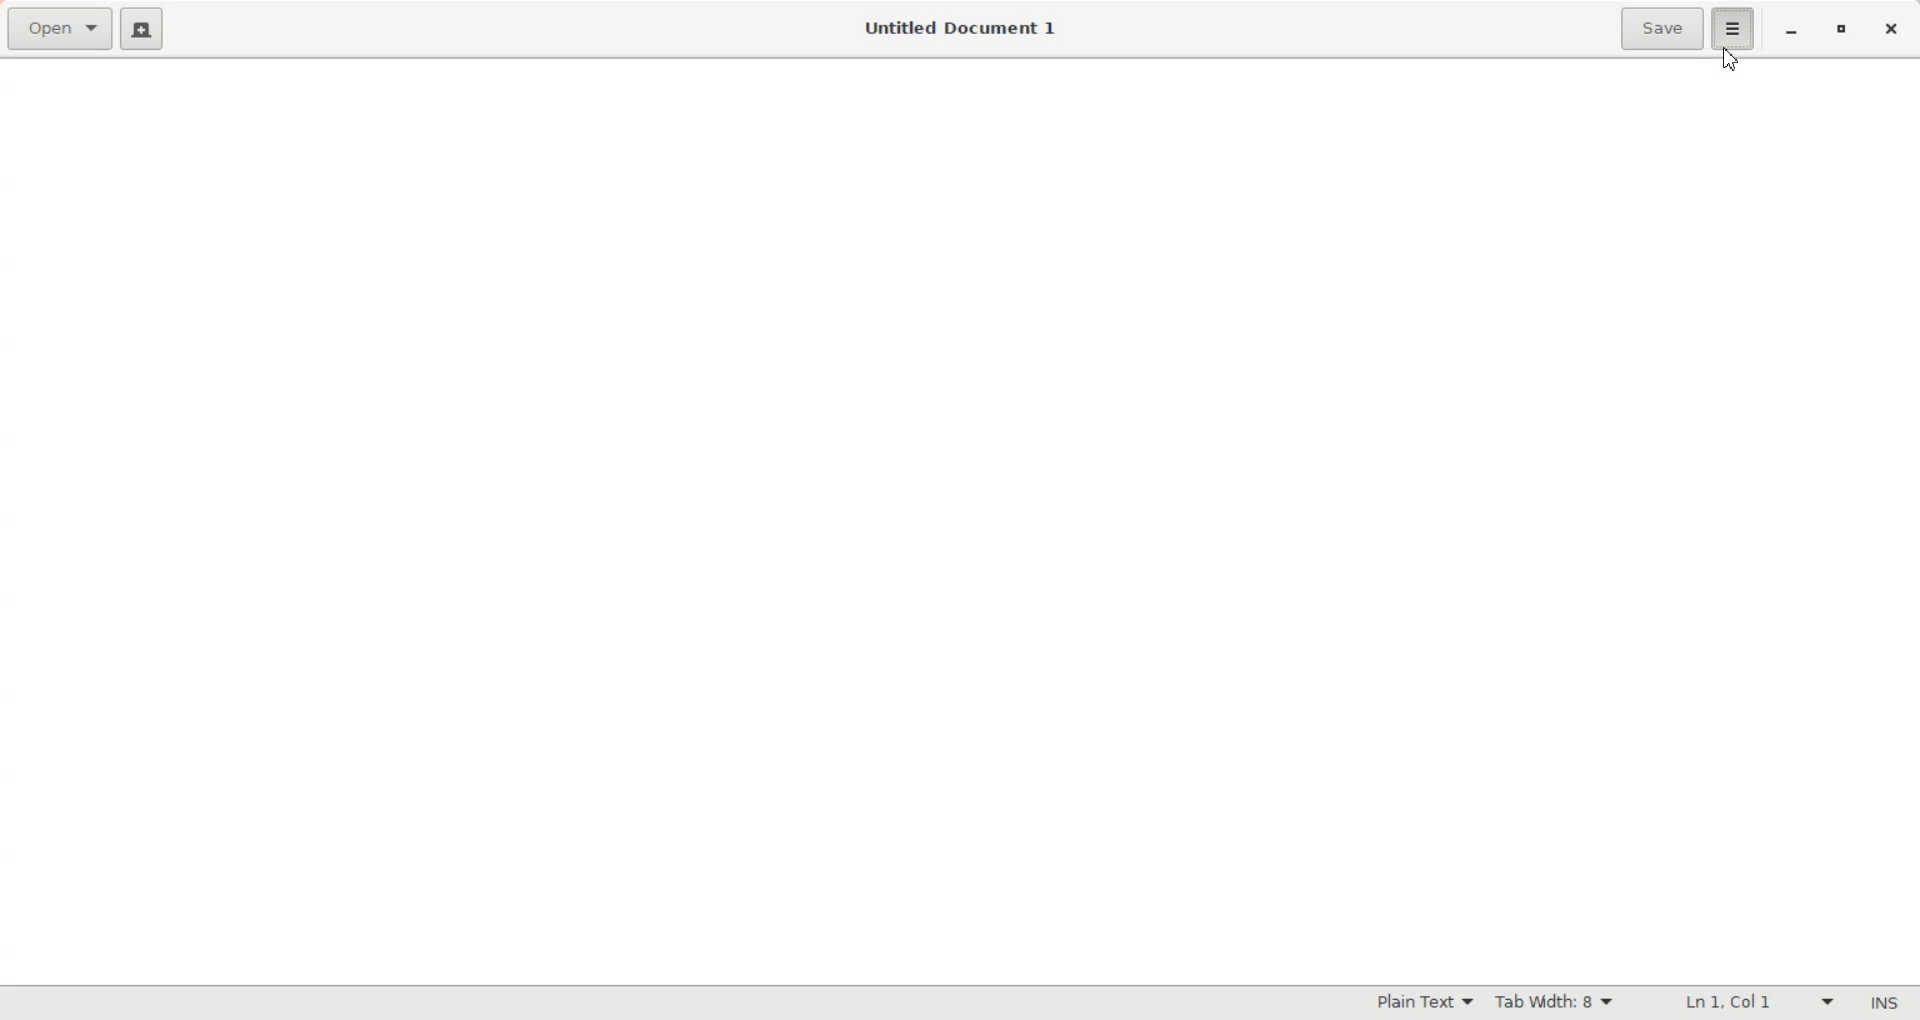  Describe the element at coordinates (1840, 31) in the screenshot. I see `Maximize` at that location.